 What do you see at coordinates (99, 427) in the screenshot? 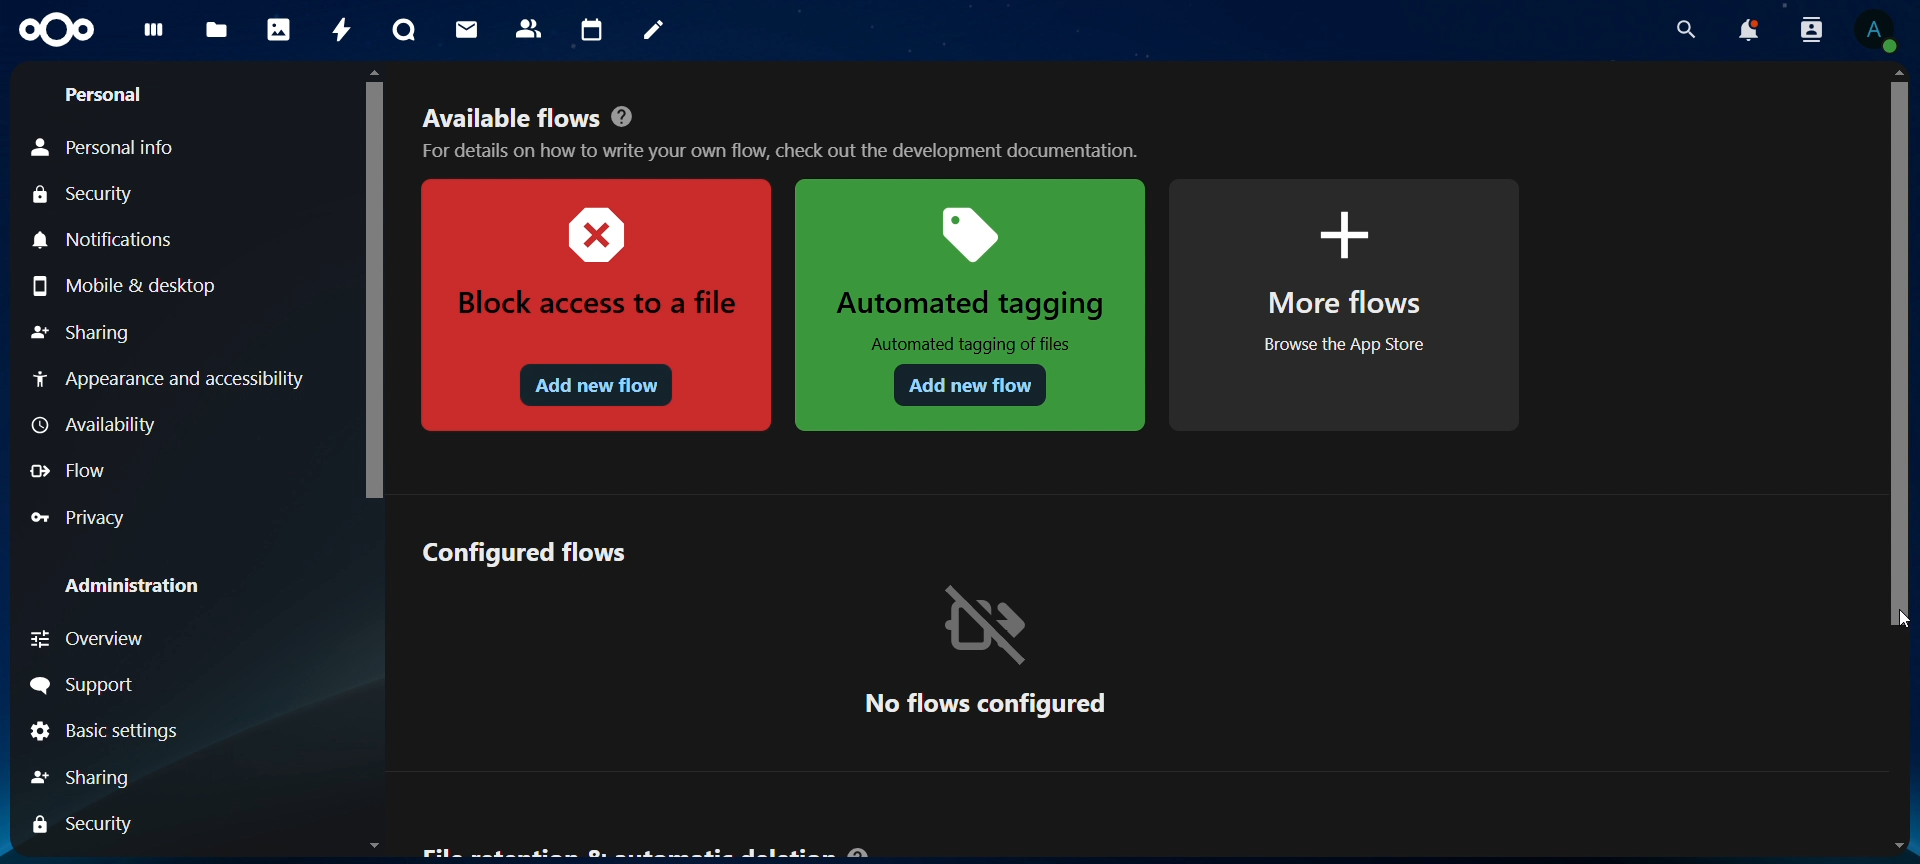
I see `availabilty` at bounding box center [99, 427].